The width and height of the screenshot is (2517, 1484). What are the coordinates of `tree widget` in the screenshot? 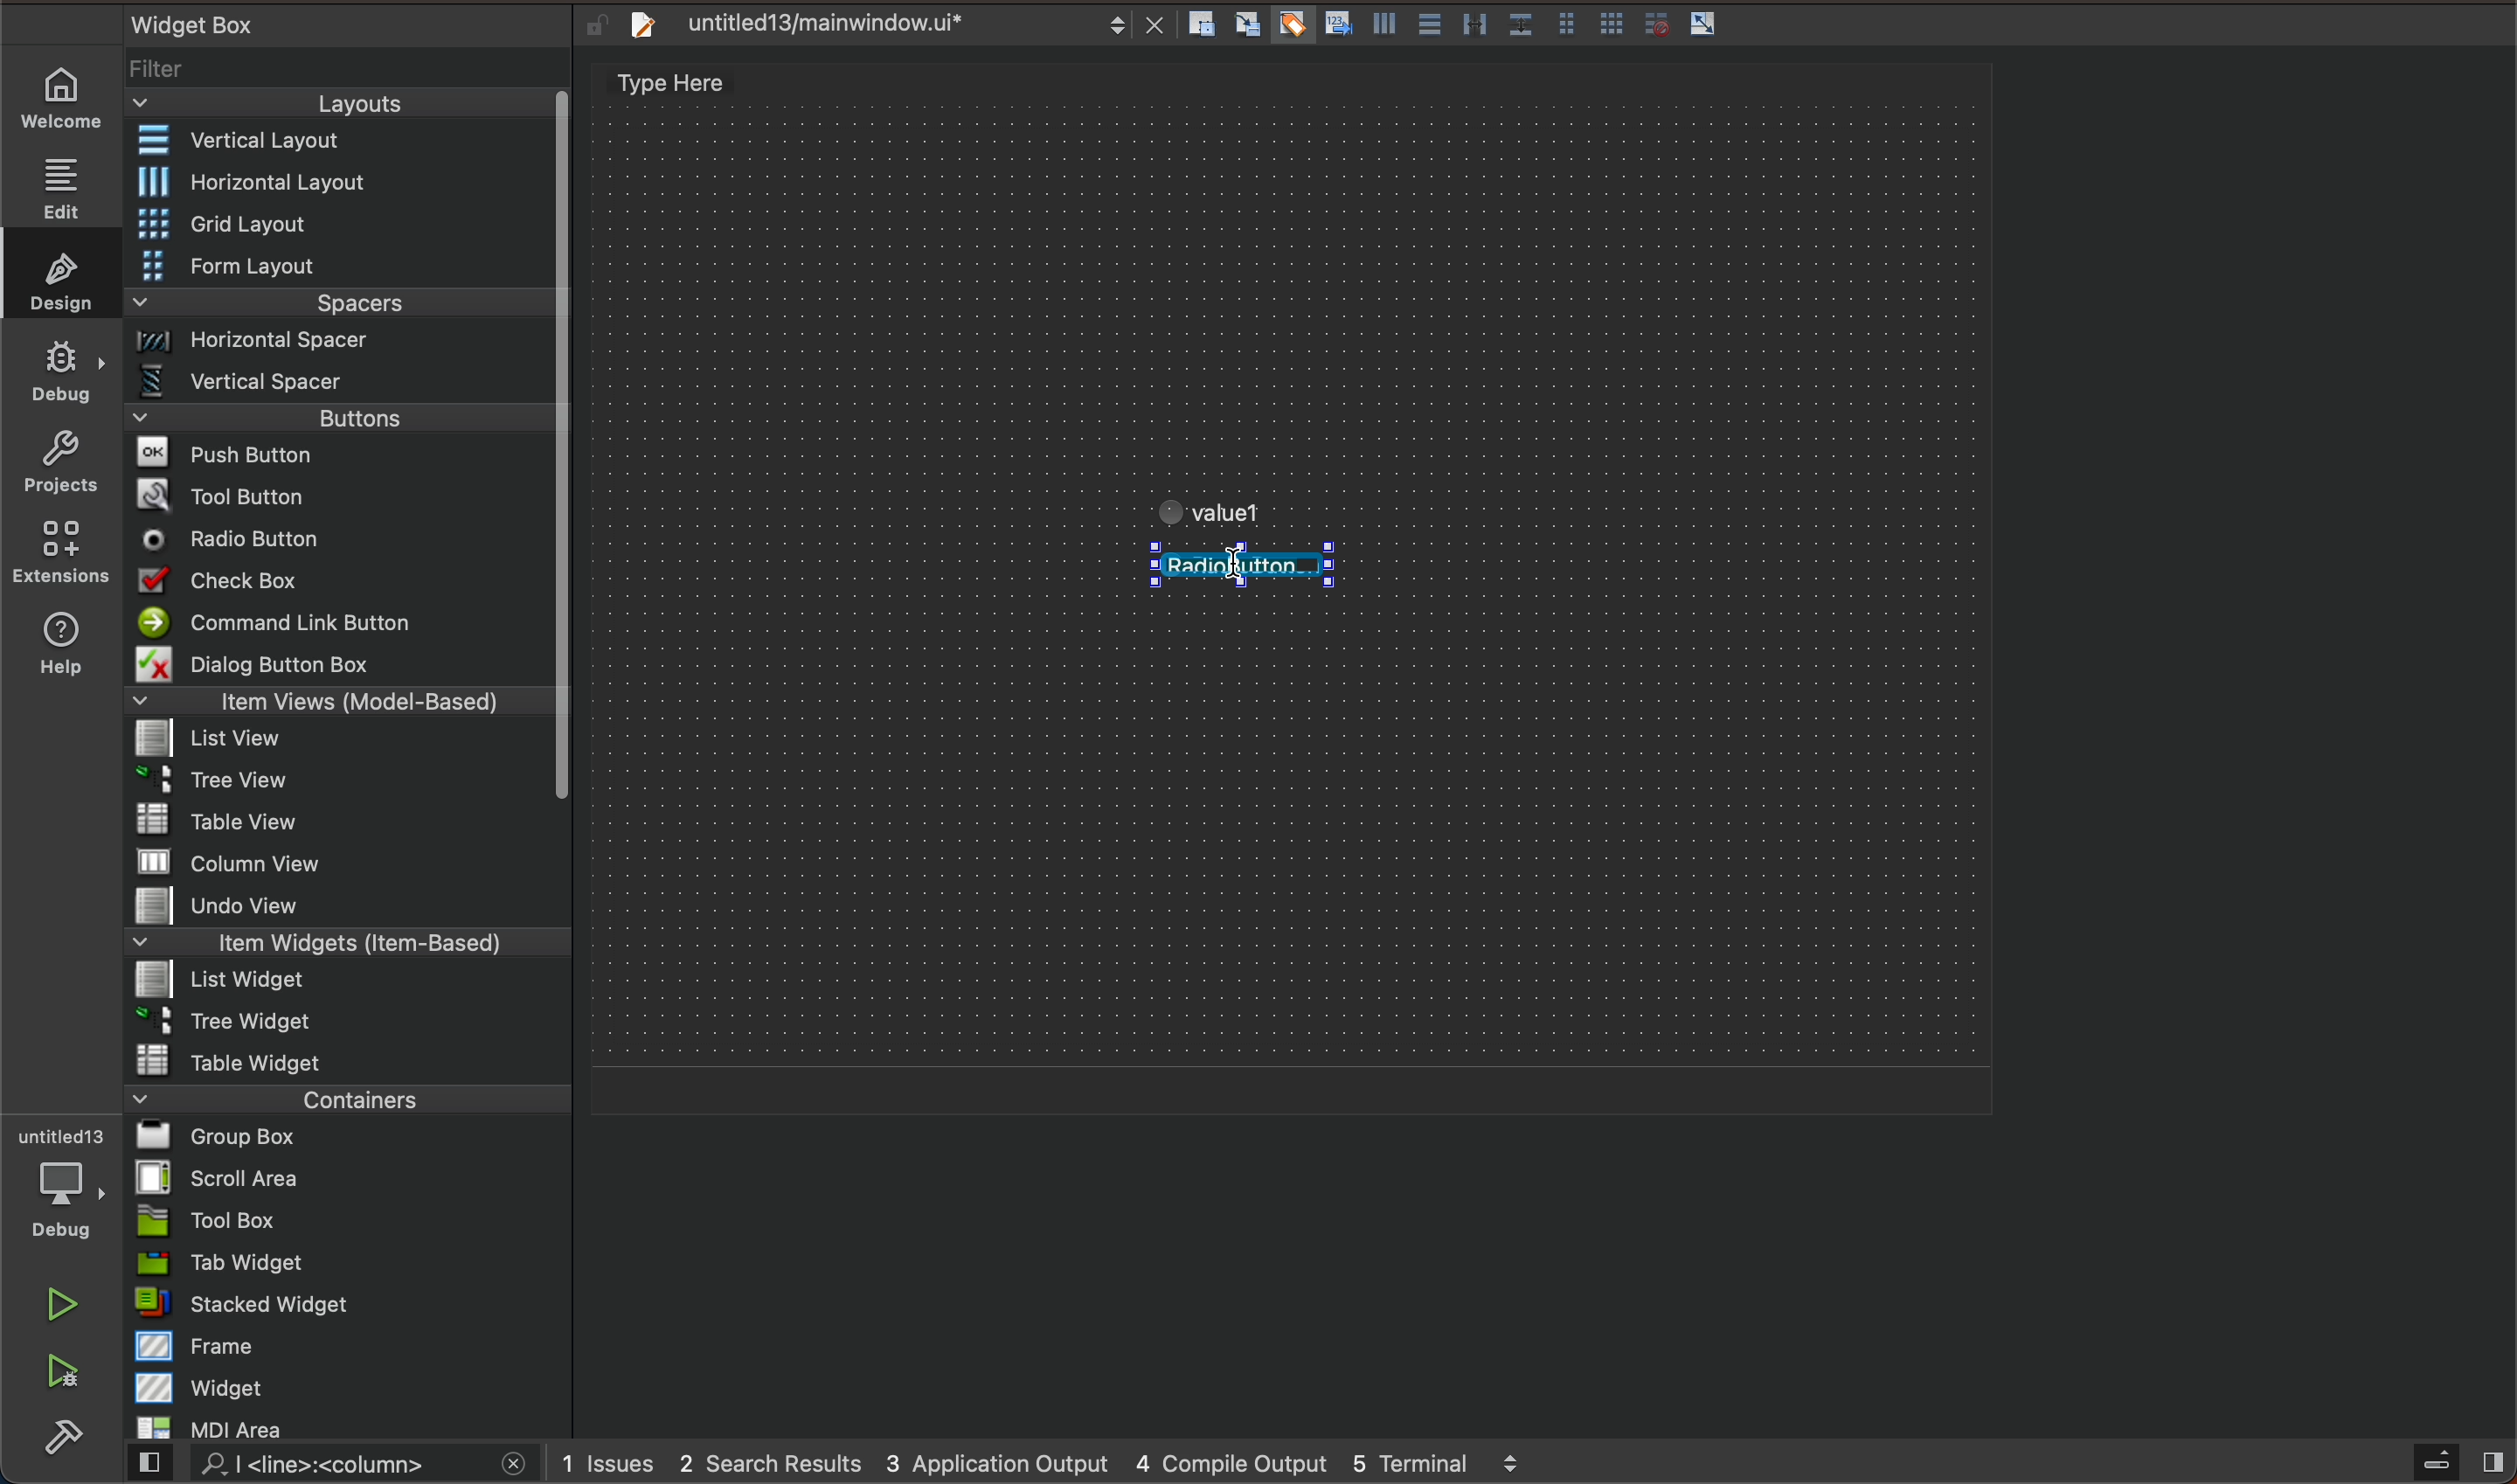 It's located at (350, 1023).